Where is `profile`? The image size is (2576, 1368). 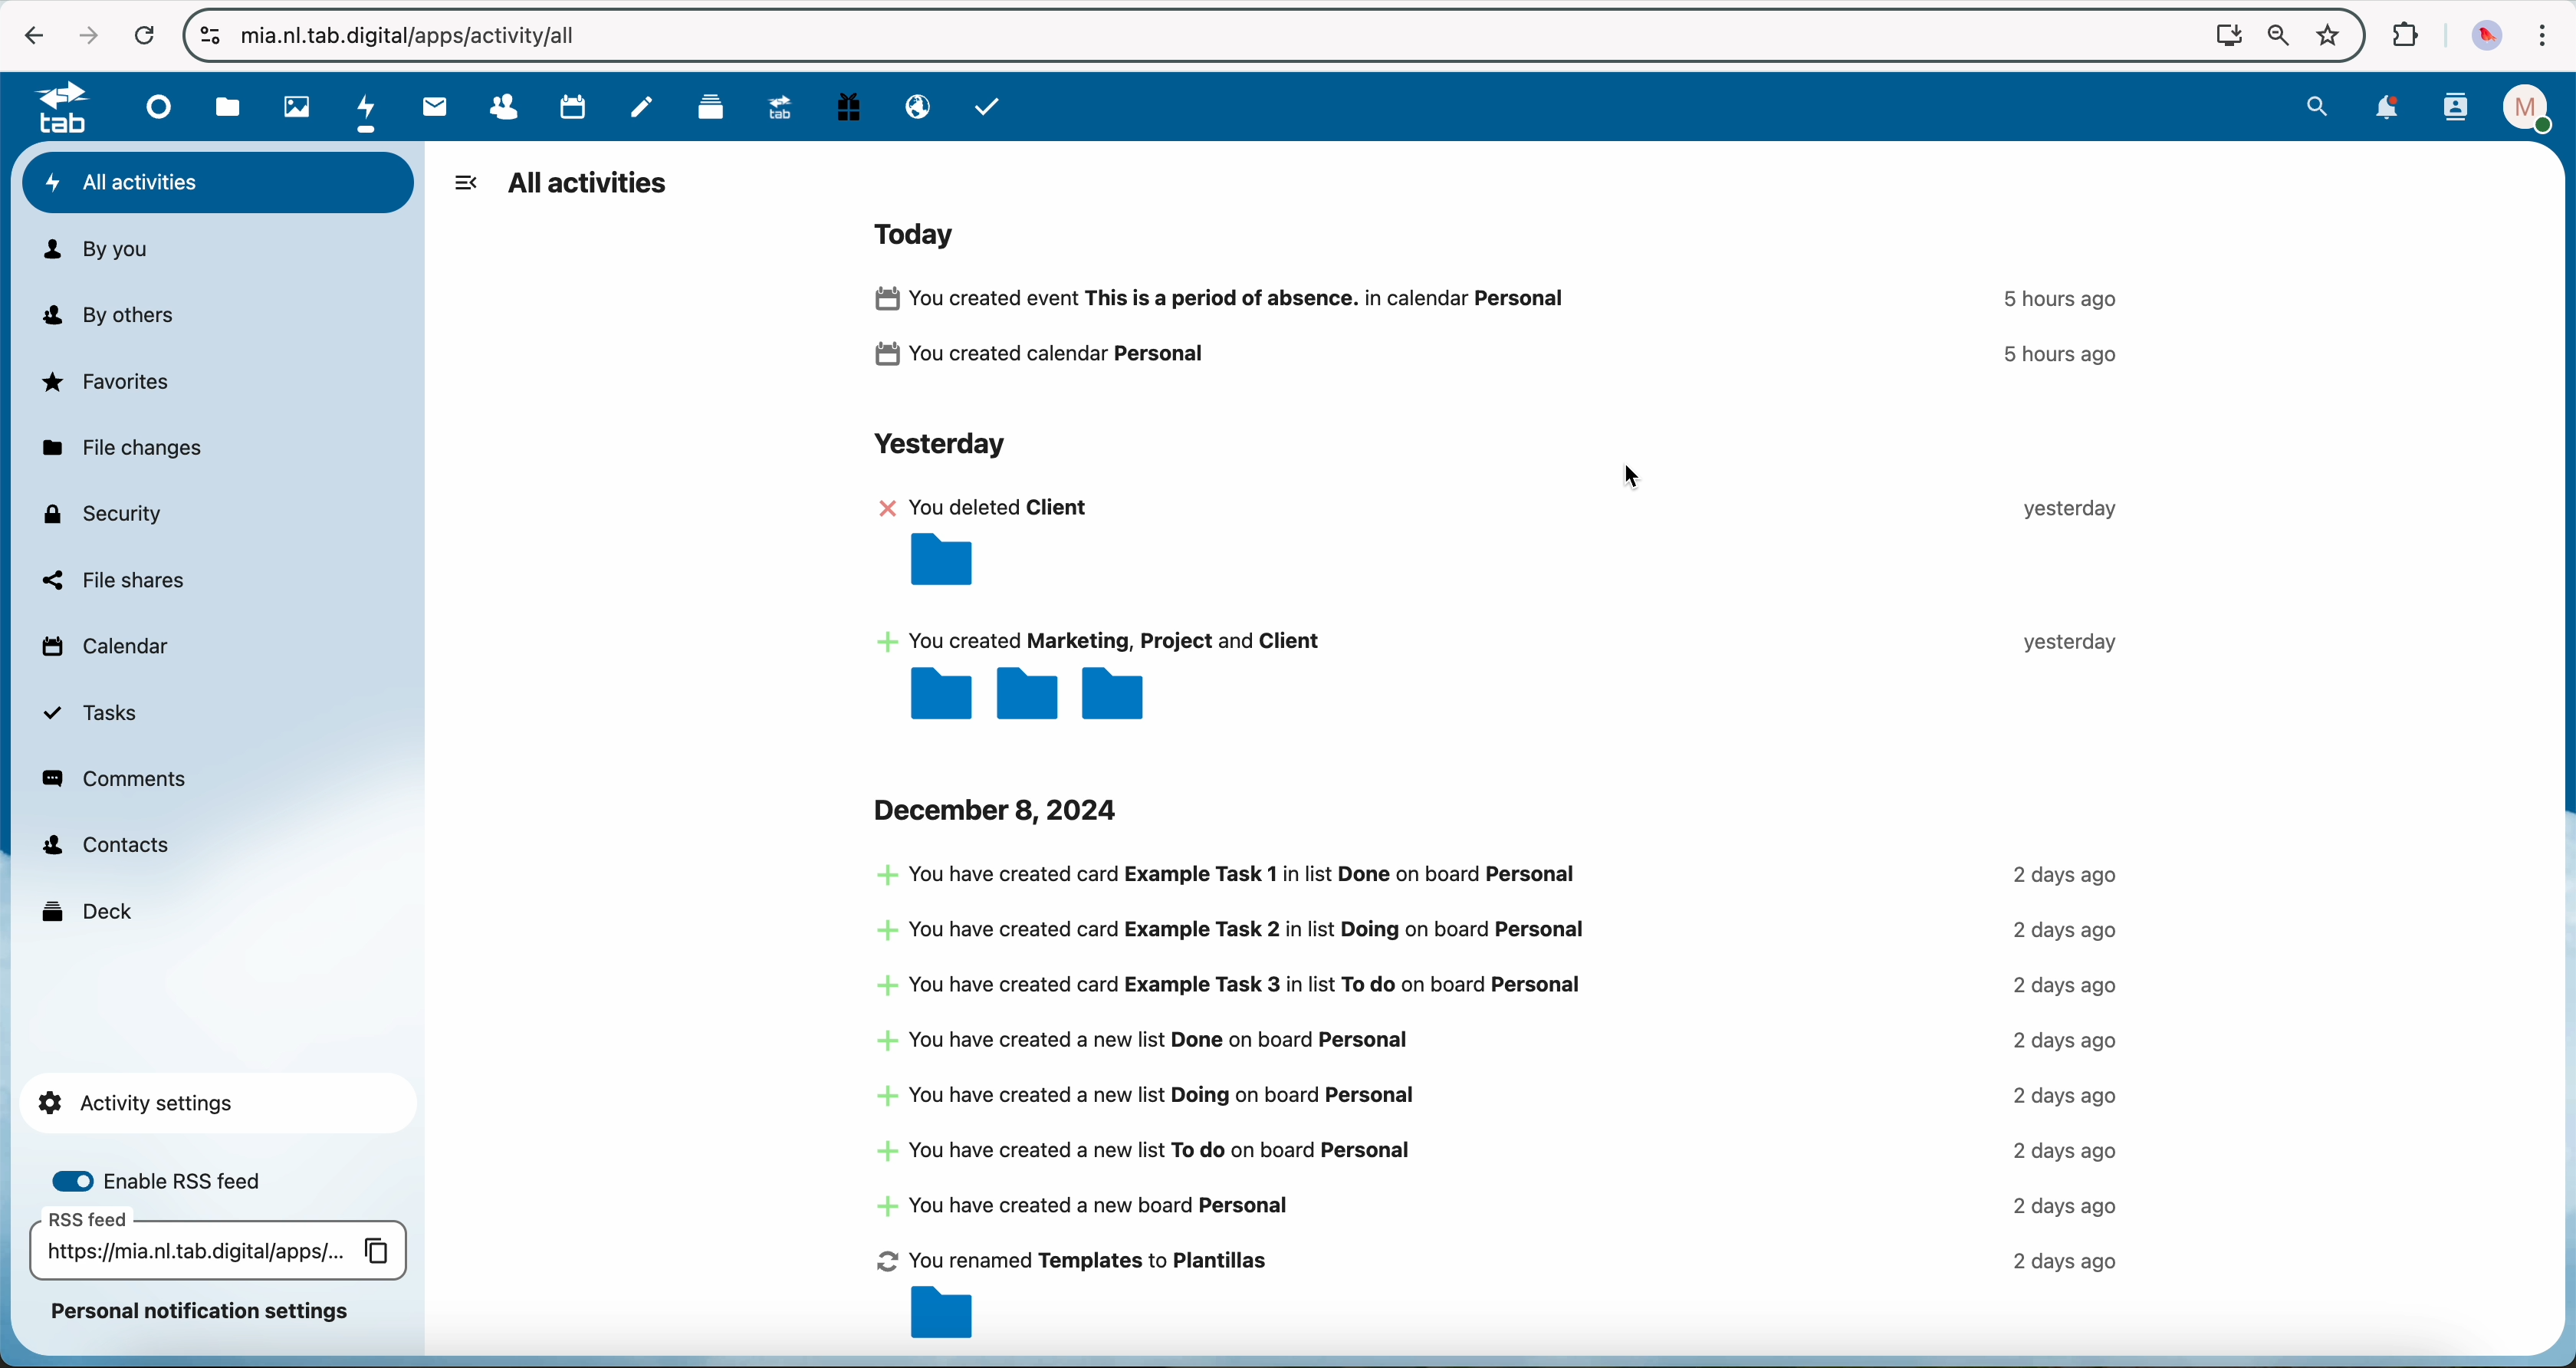
profile is located at coordinates (2531, 108).